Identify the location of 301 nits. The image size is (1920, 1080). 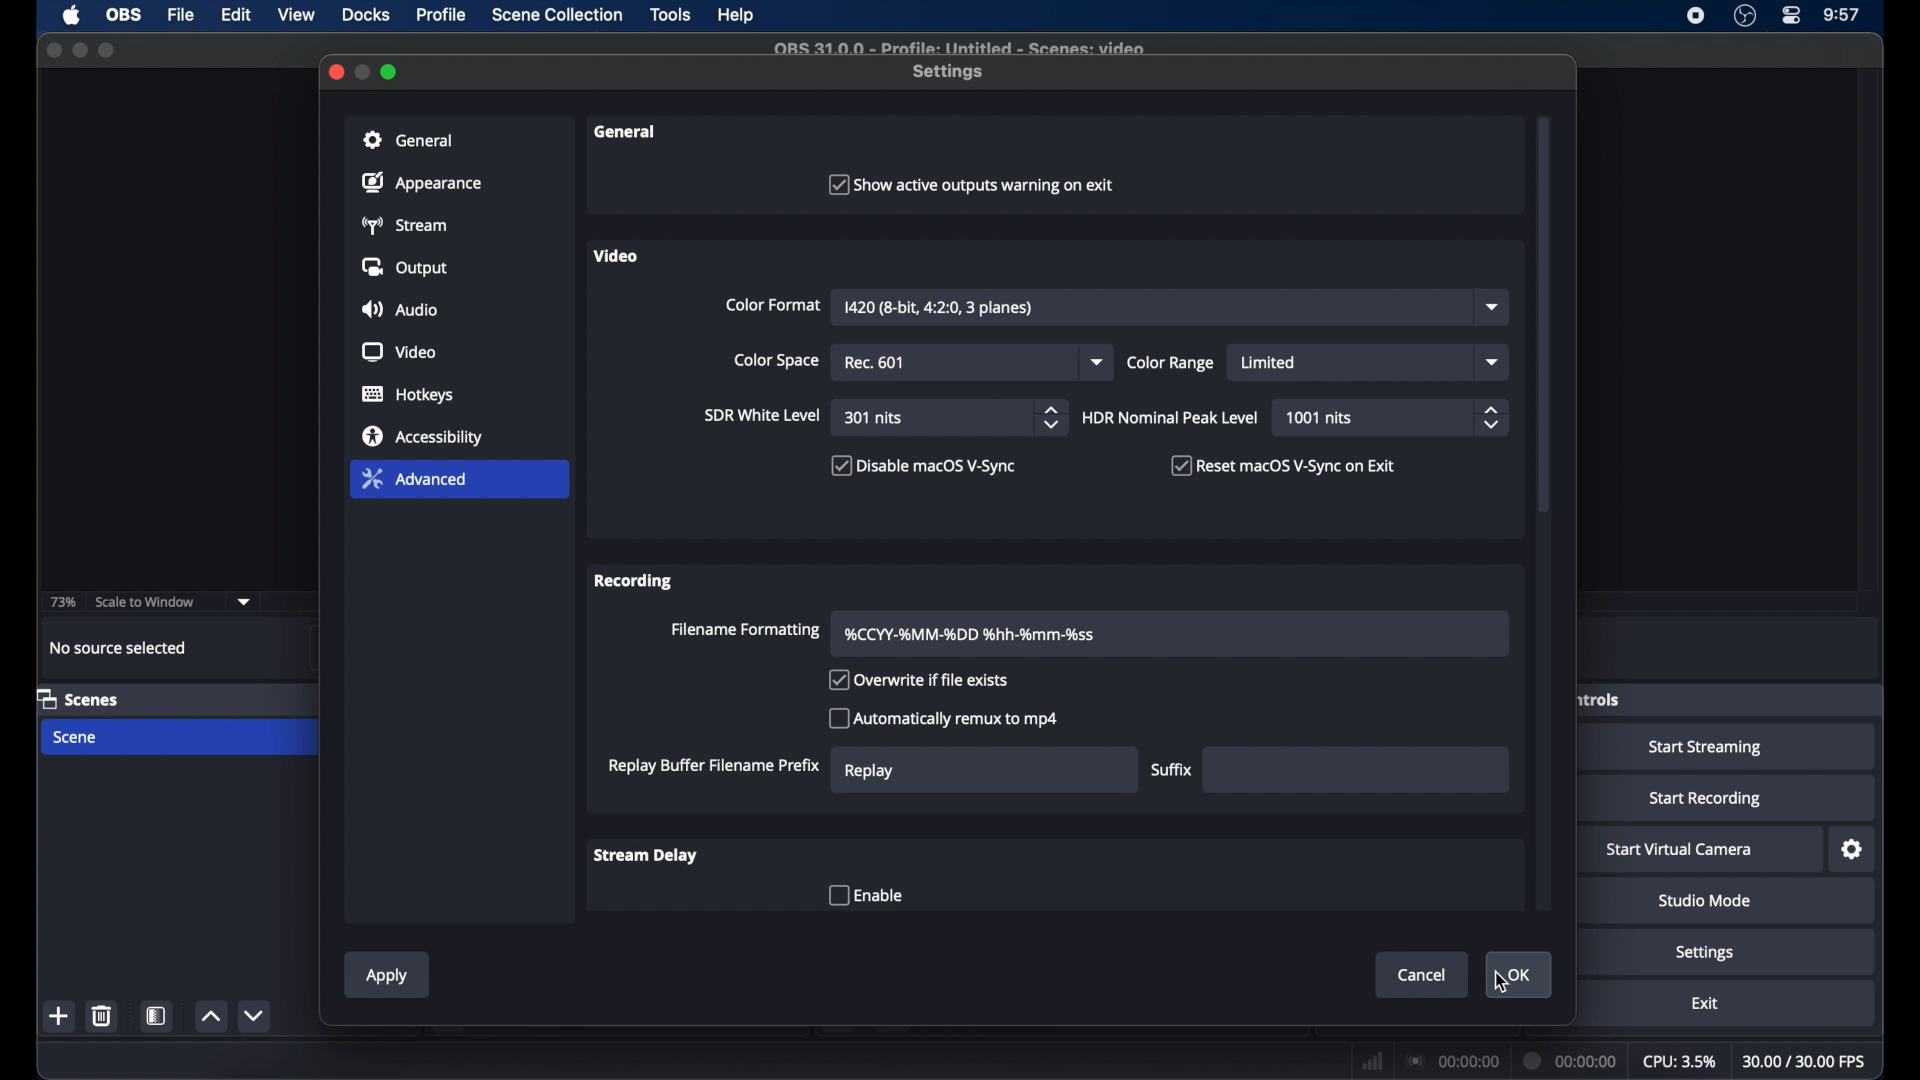
(875, 418).